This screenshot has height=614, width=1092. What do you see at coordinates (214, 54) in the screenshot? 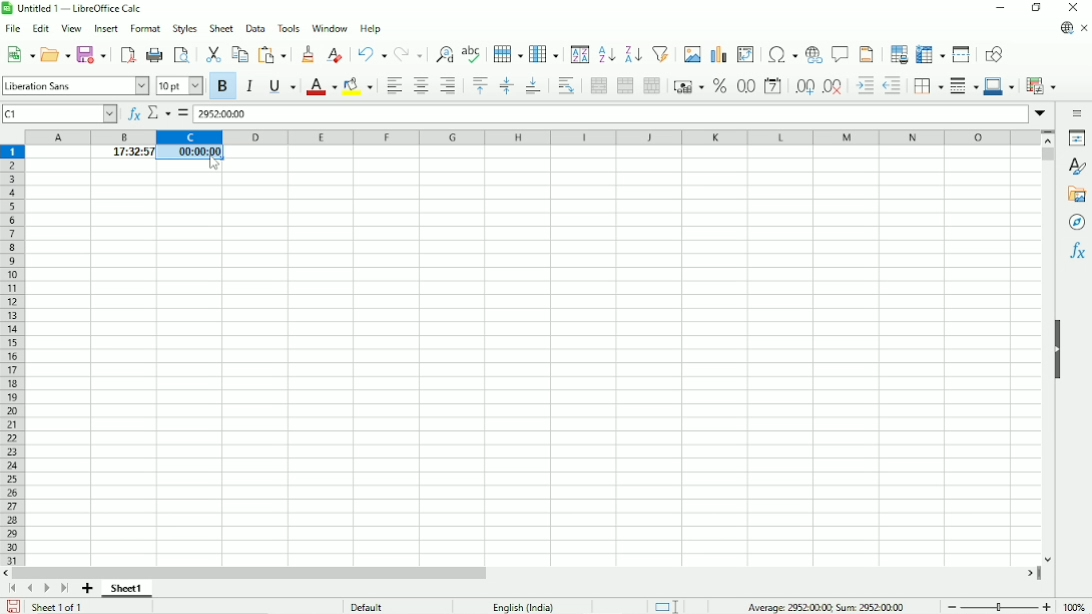
I see `Cut` at bounding box center [214, 54].